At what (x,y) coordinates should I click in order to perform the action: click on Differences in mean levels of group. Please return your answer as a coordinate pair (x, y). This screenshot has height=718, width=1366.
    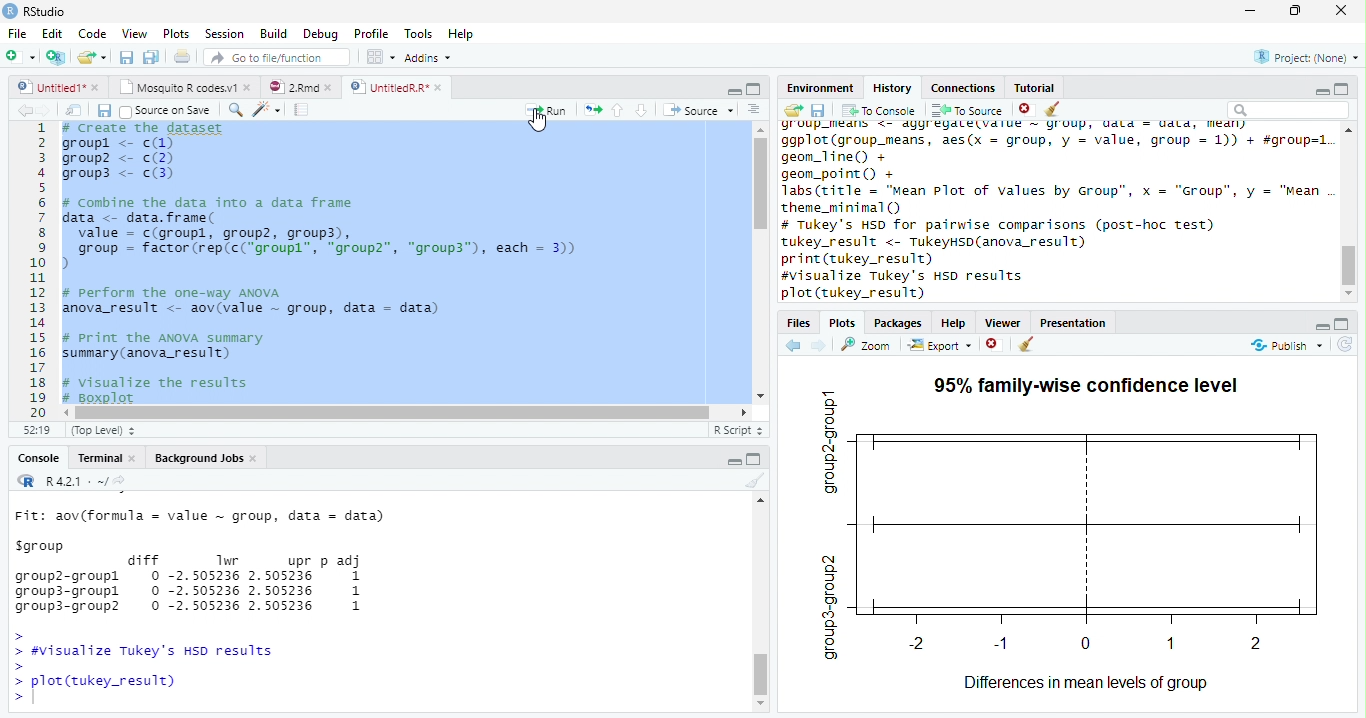
    Looking at the image, I should click on (1085, 684).